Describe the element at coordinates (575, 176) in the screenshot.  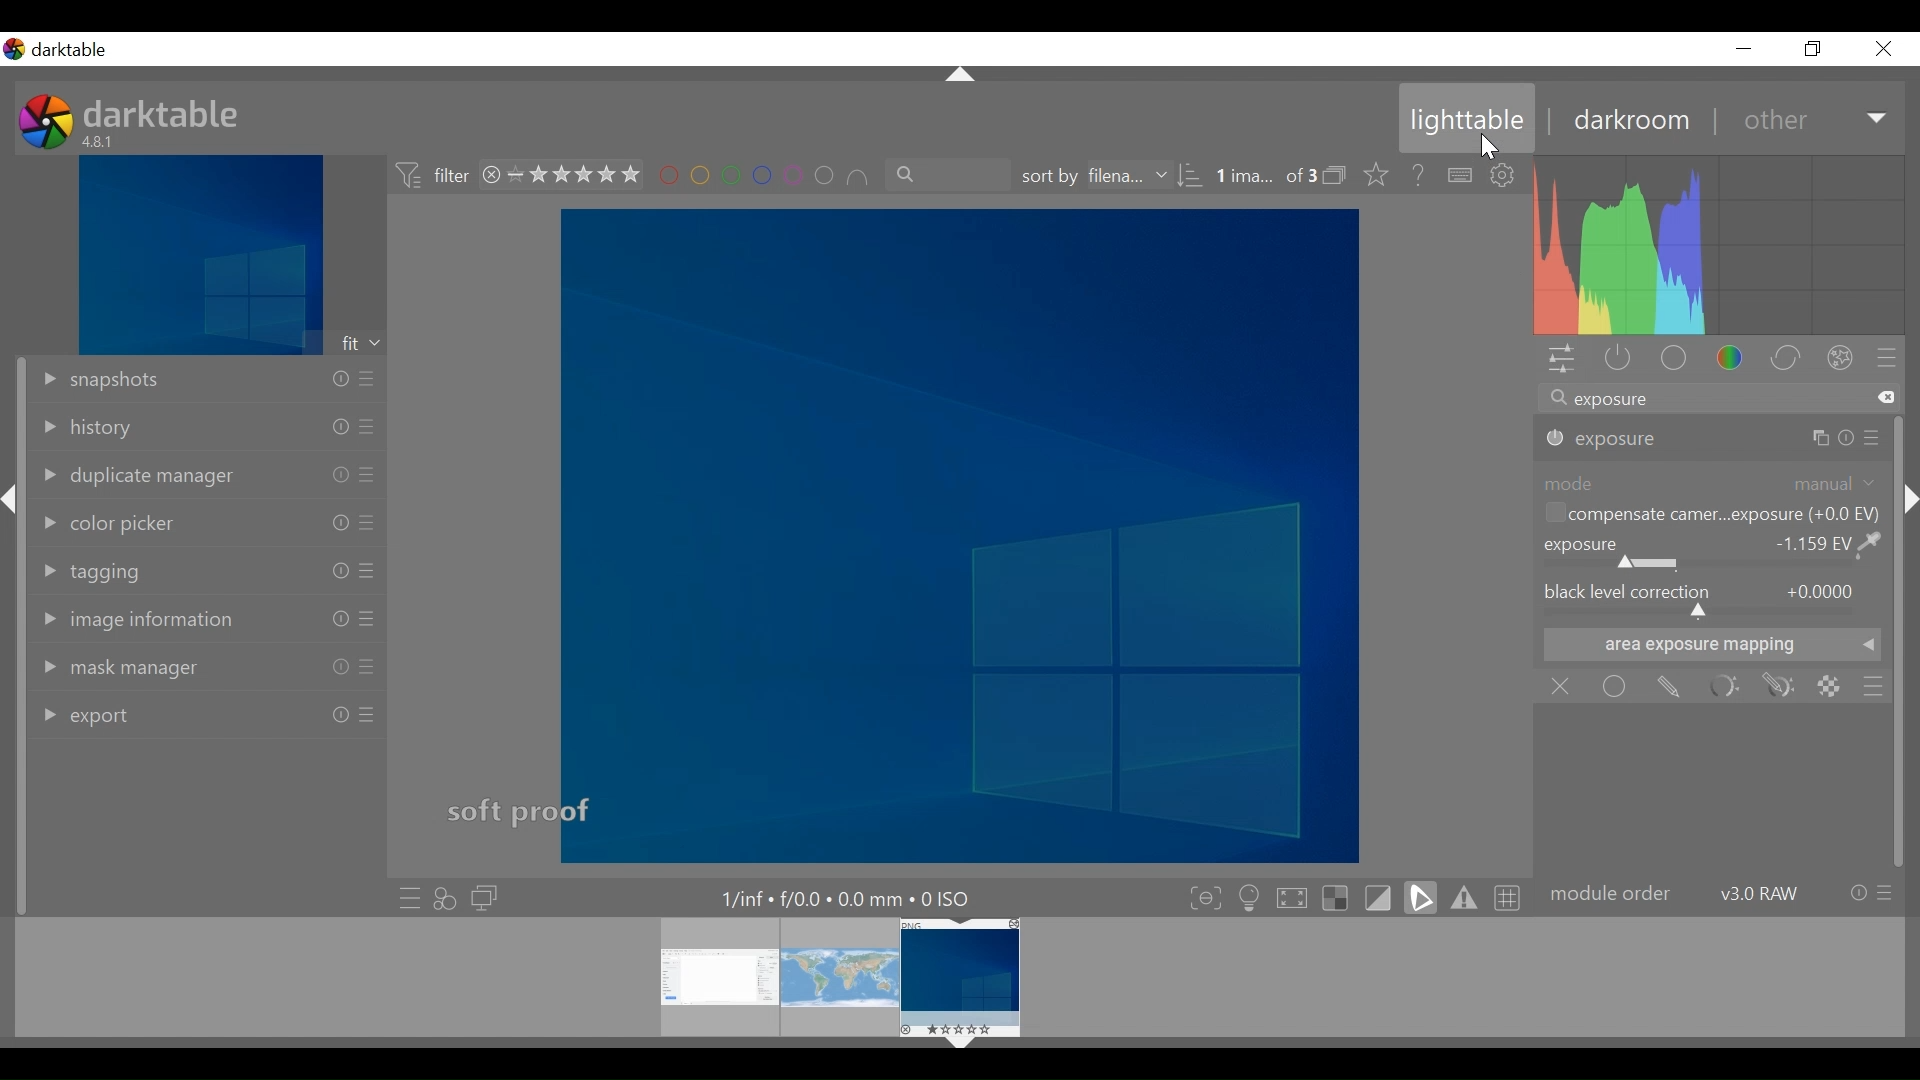
I see `range rating` at that location.